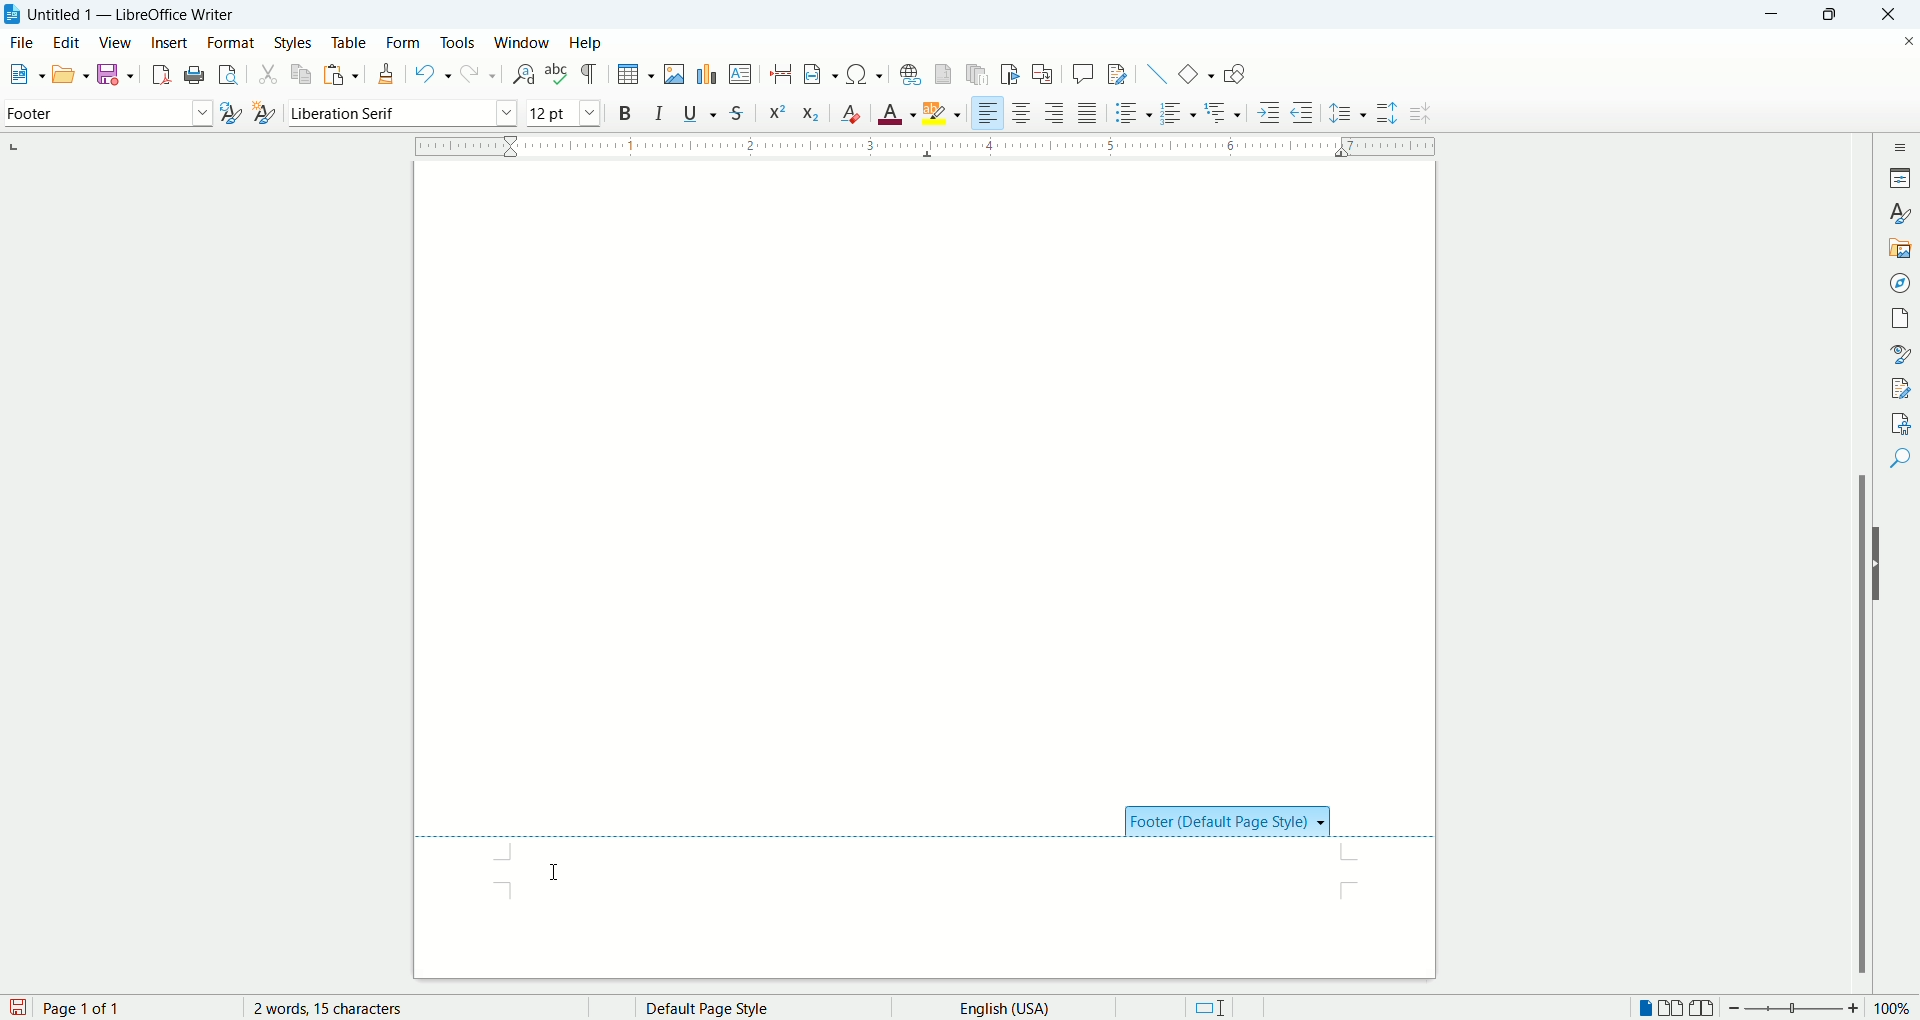 Image resolution: width=1920 pixels, height=1020 pixels. I want to click on insert text, so click(739, 75).